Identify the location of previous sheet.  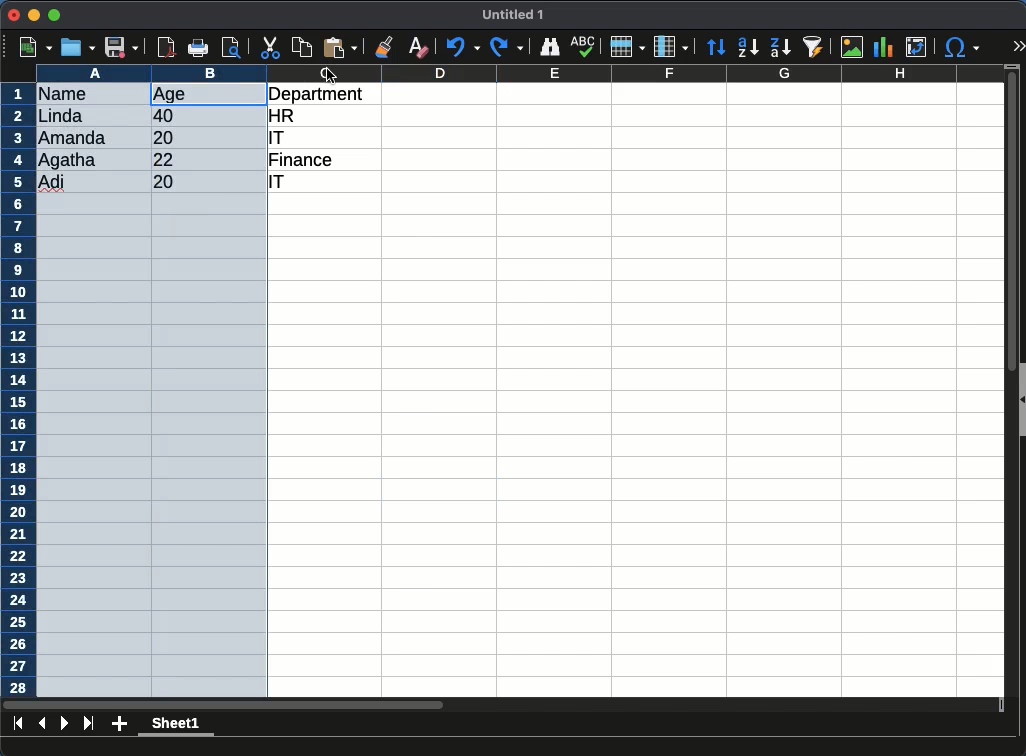
(44, 722).